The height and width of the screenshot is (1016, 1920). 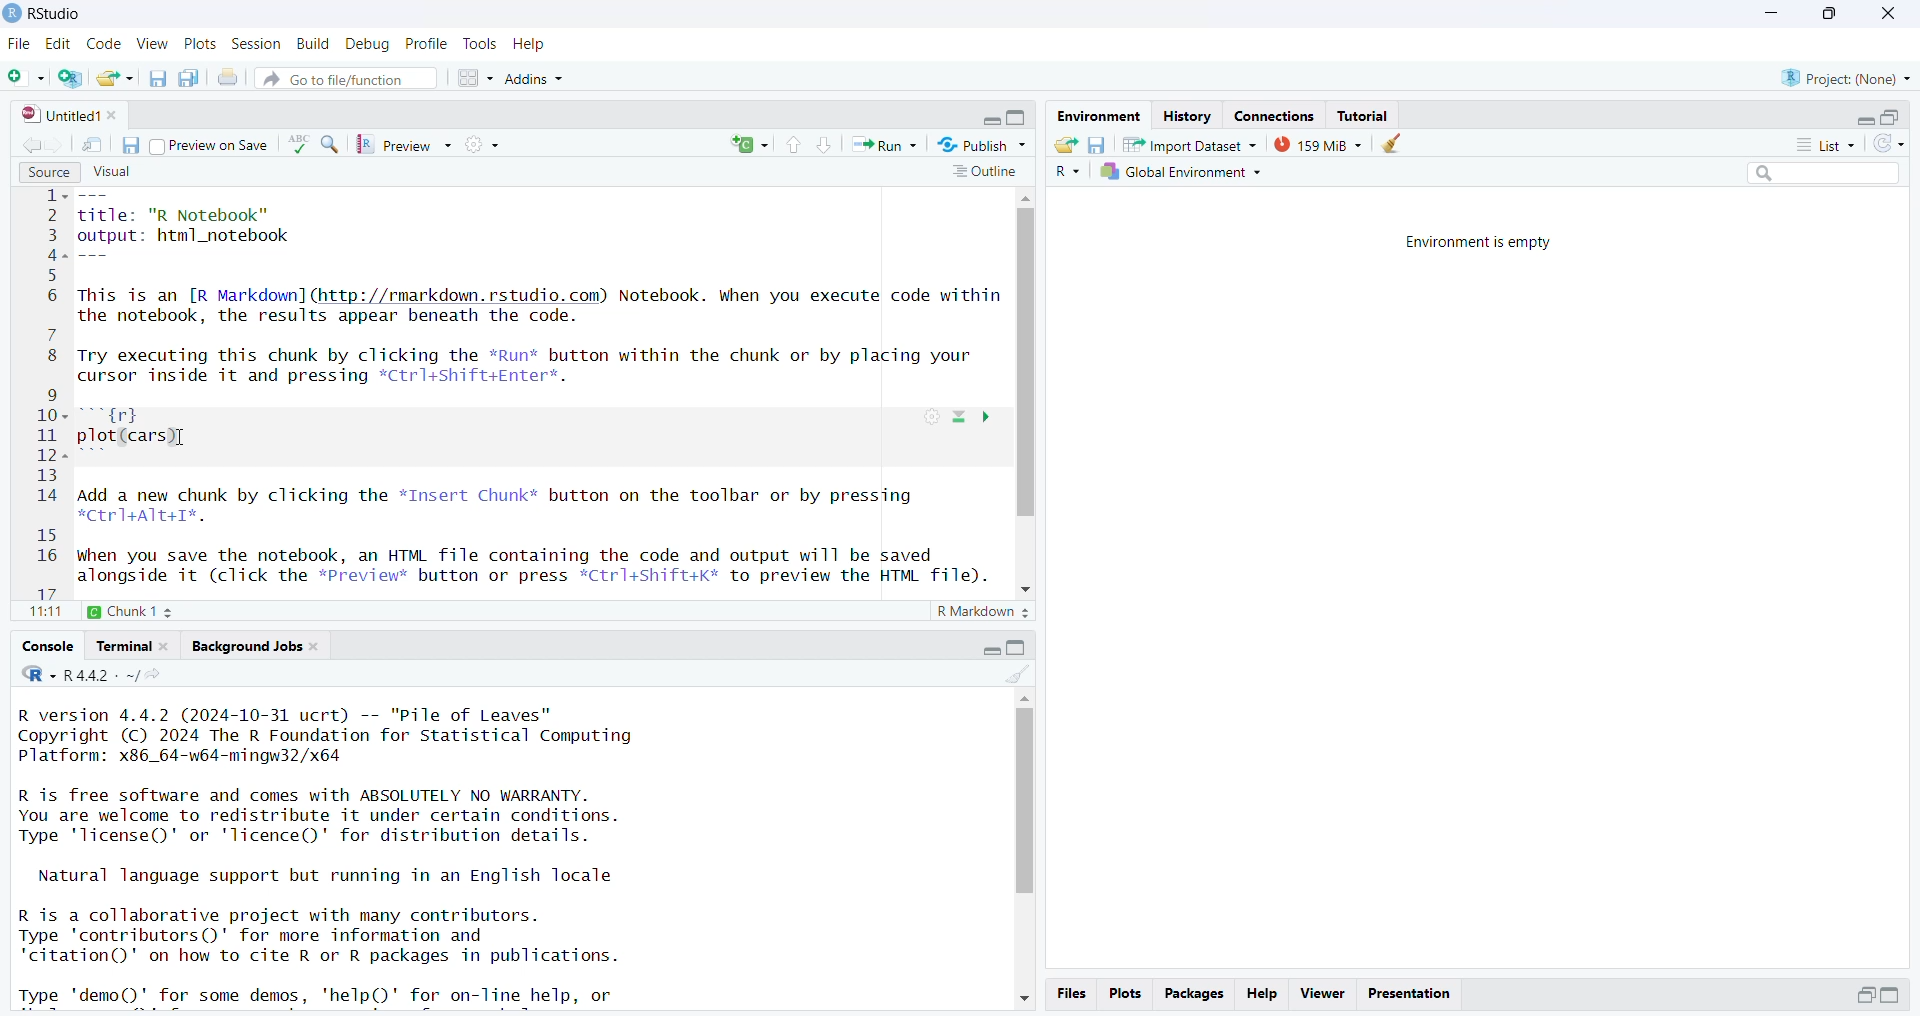 I want to click on background jobs, so click(x=256, y=646).